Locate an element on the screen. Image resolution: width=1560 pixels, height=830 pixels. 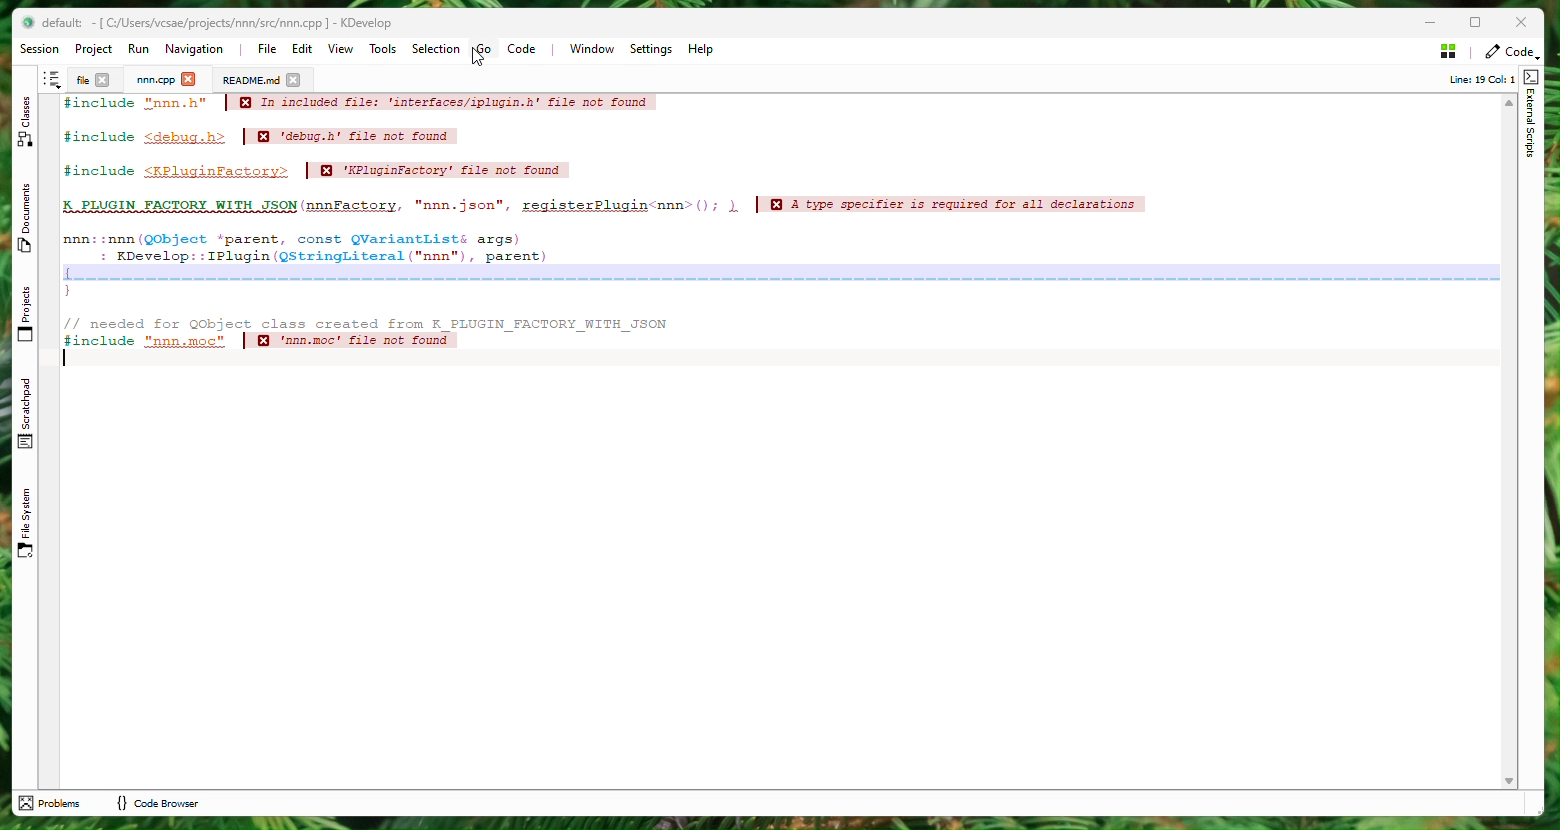
file name and application name is located at coordinates (217, 23).